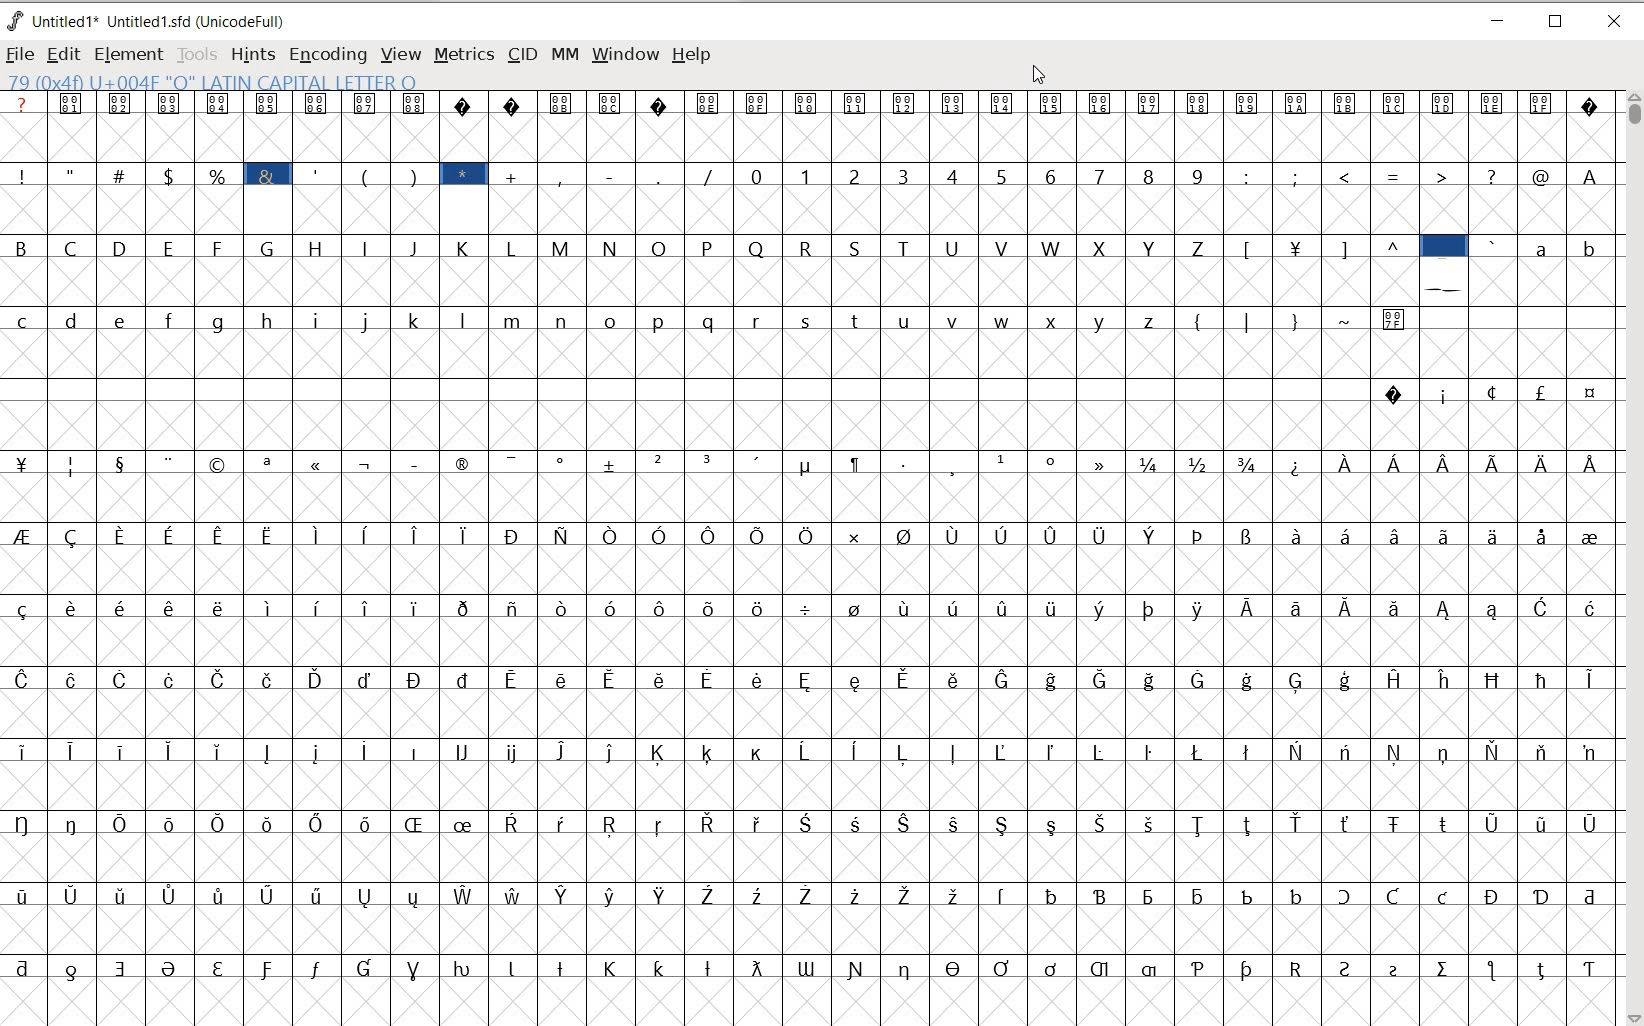 This screenshot has height=1026, width=1644. Describe the element at coordinates (1632, 558) in the screenshot. I see `SCROLLBAR` at that location.